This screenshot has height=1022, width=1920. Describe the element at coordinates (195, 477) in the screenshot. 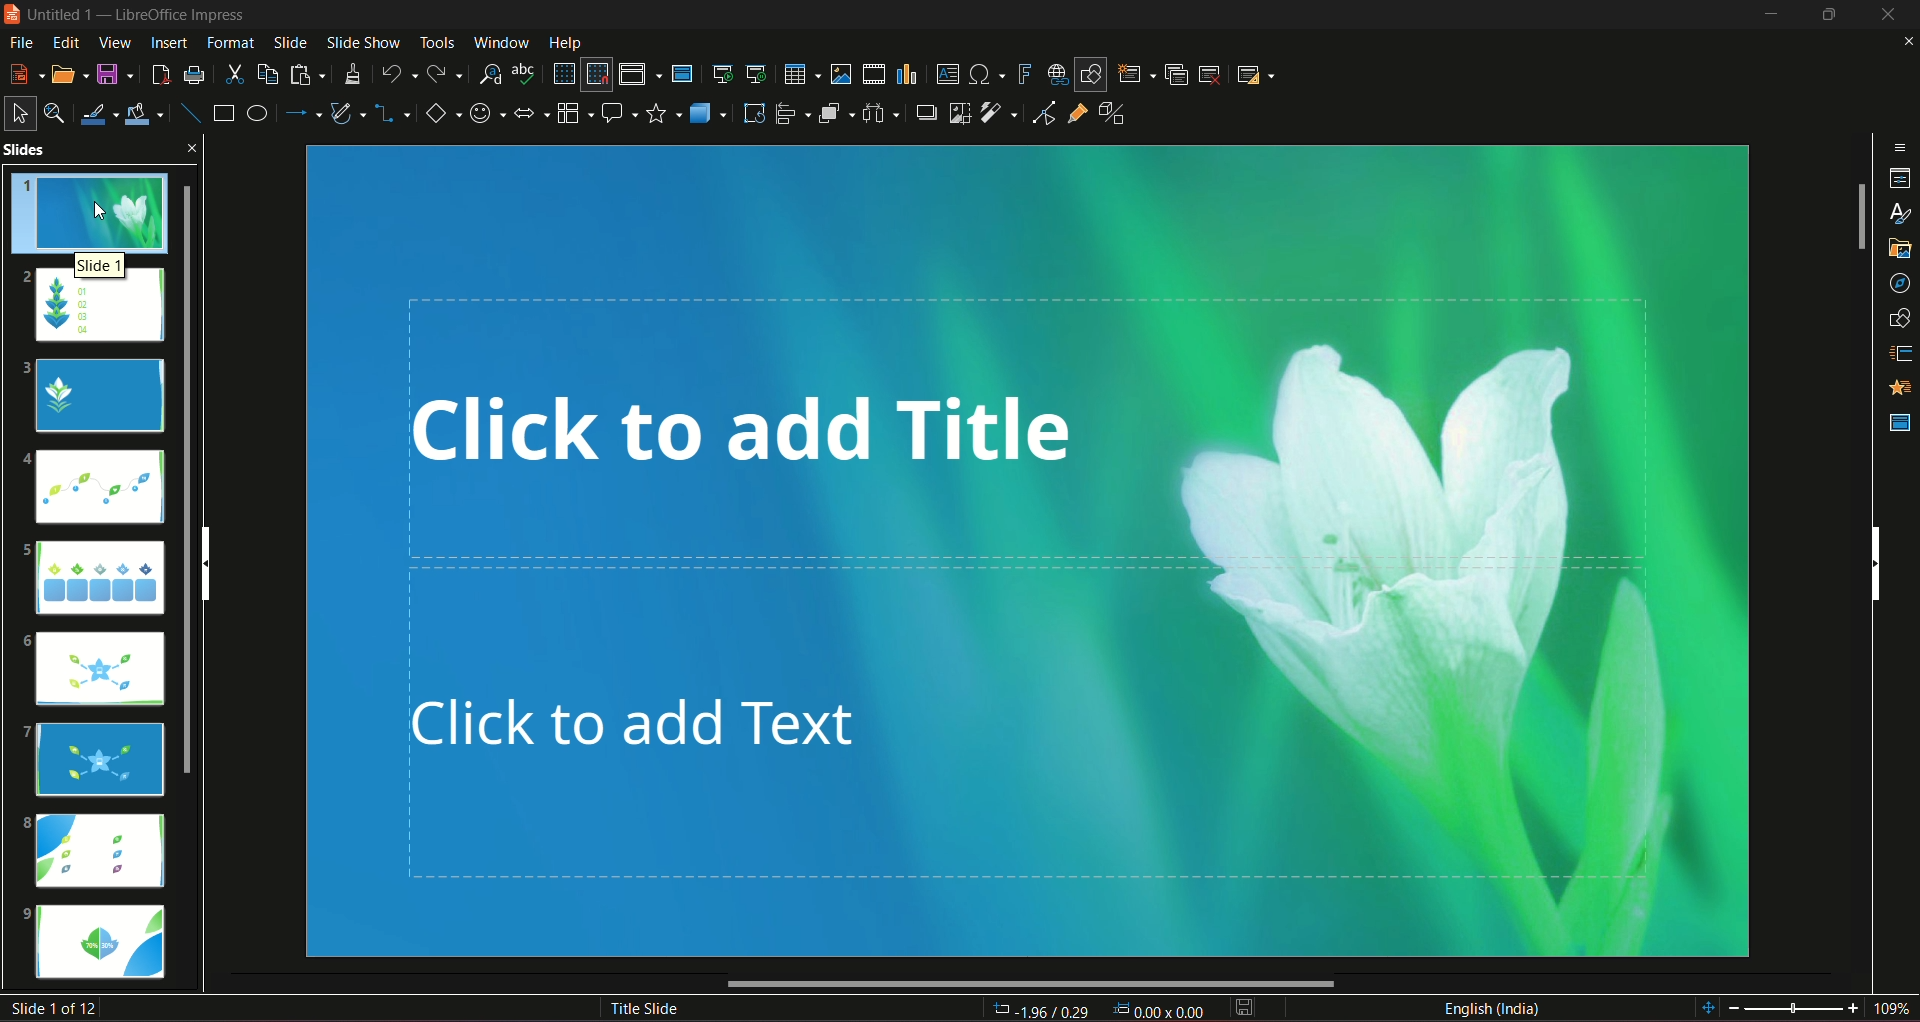

I see `slides scroll bar` at that location.